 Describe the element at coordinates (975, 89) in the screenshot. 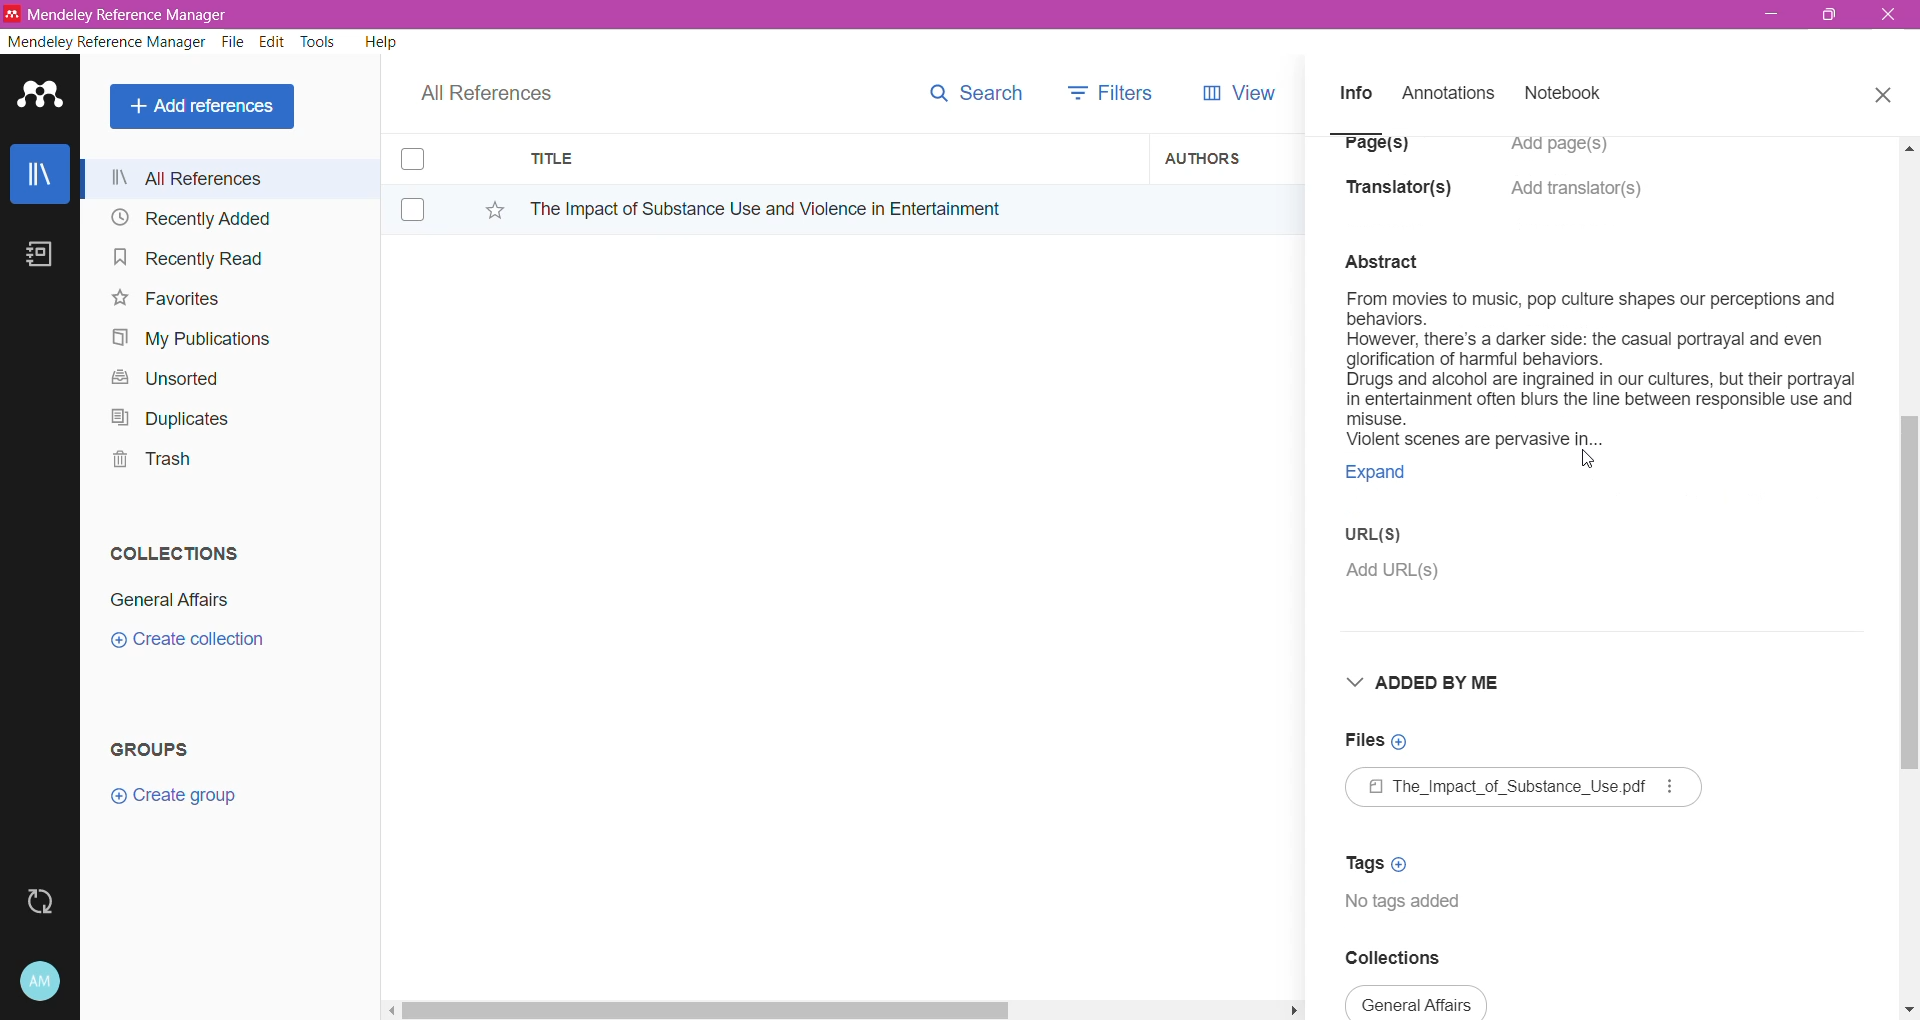

I see `Search` at that location.